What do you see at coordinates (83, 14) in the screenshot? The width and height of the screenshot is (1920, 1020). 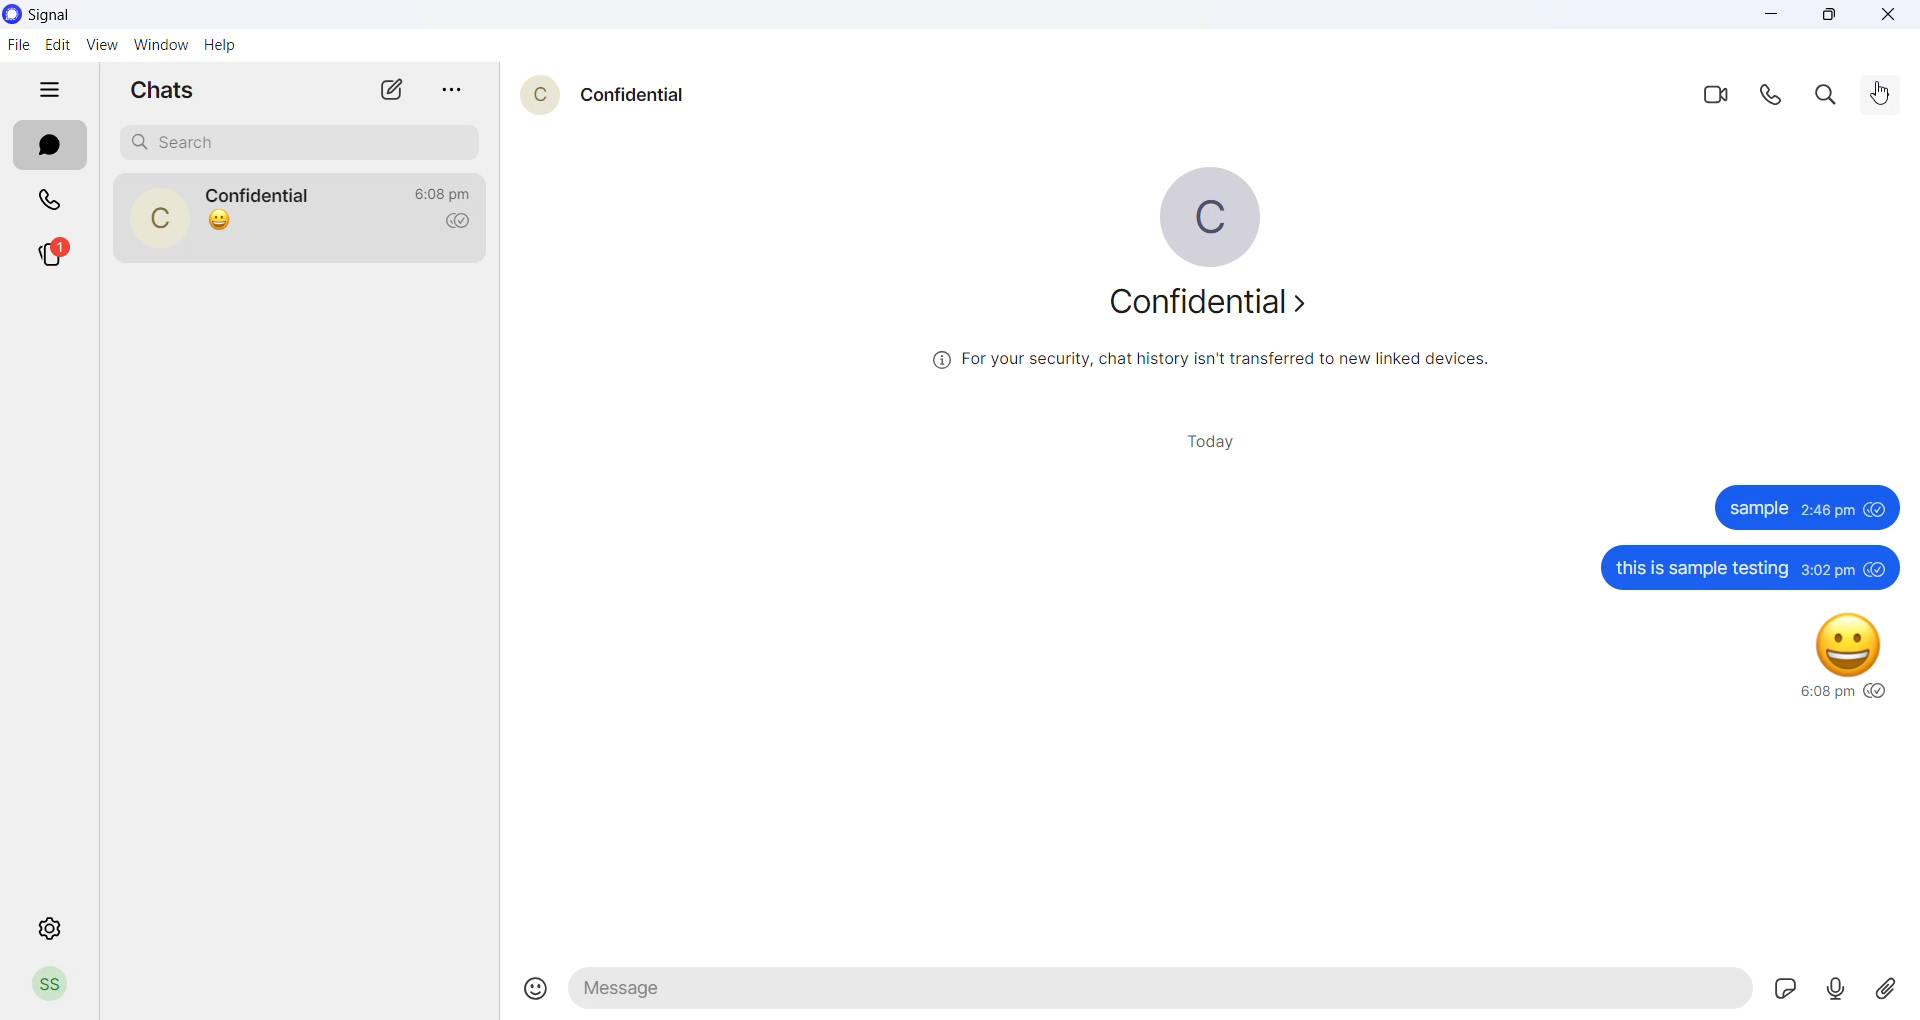 I see `application logo and name` at bounding box center [83, 14].